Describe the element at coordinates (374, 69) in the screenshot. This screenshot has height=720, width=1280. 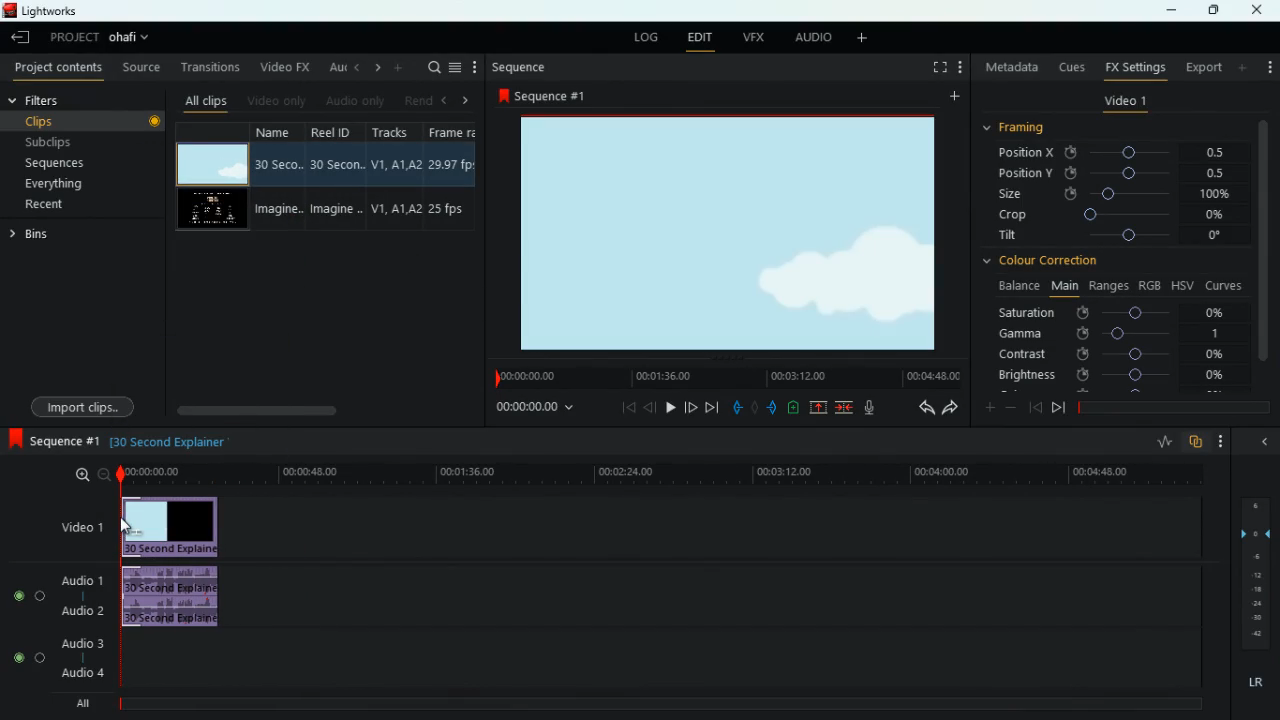
I see `right` at that location.